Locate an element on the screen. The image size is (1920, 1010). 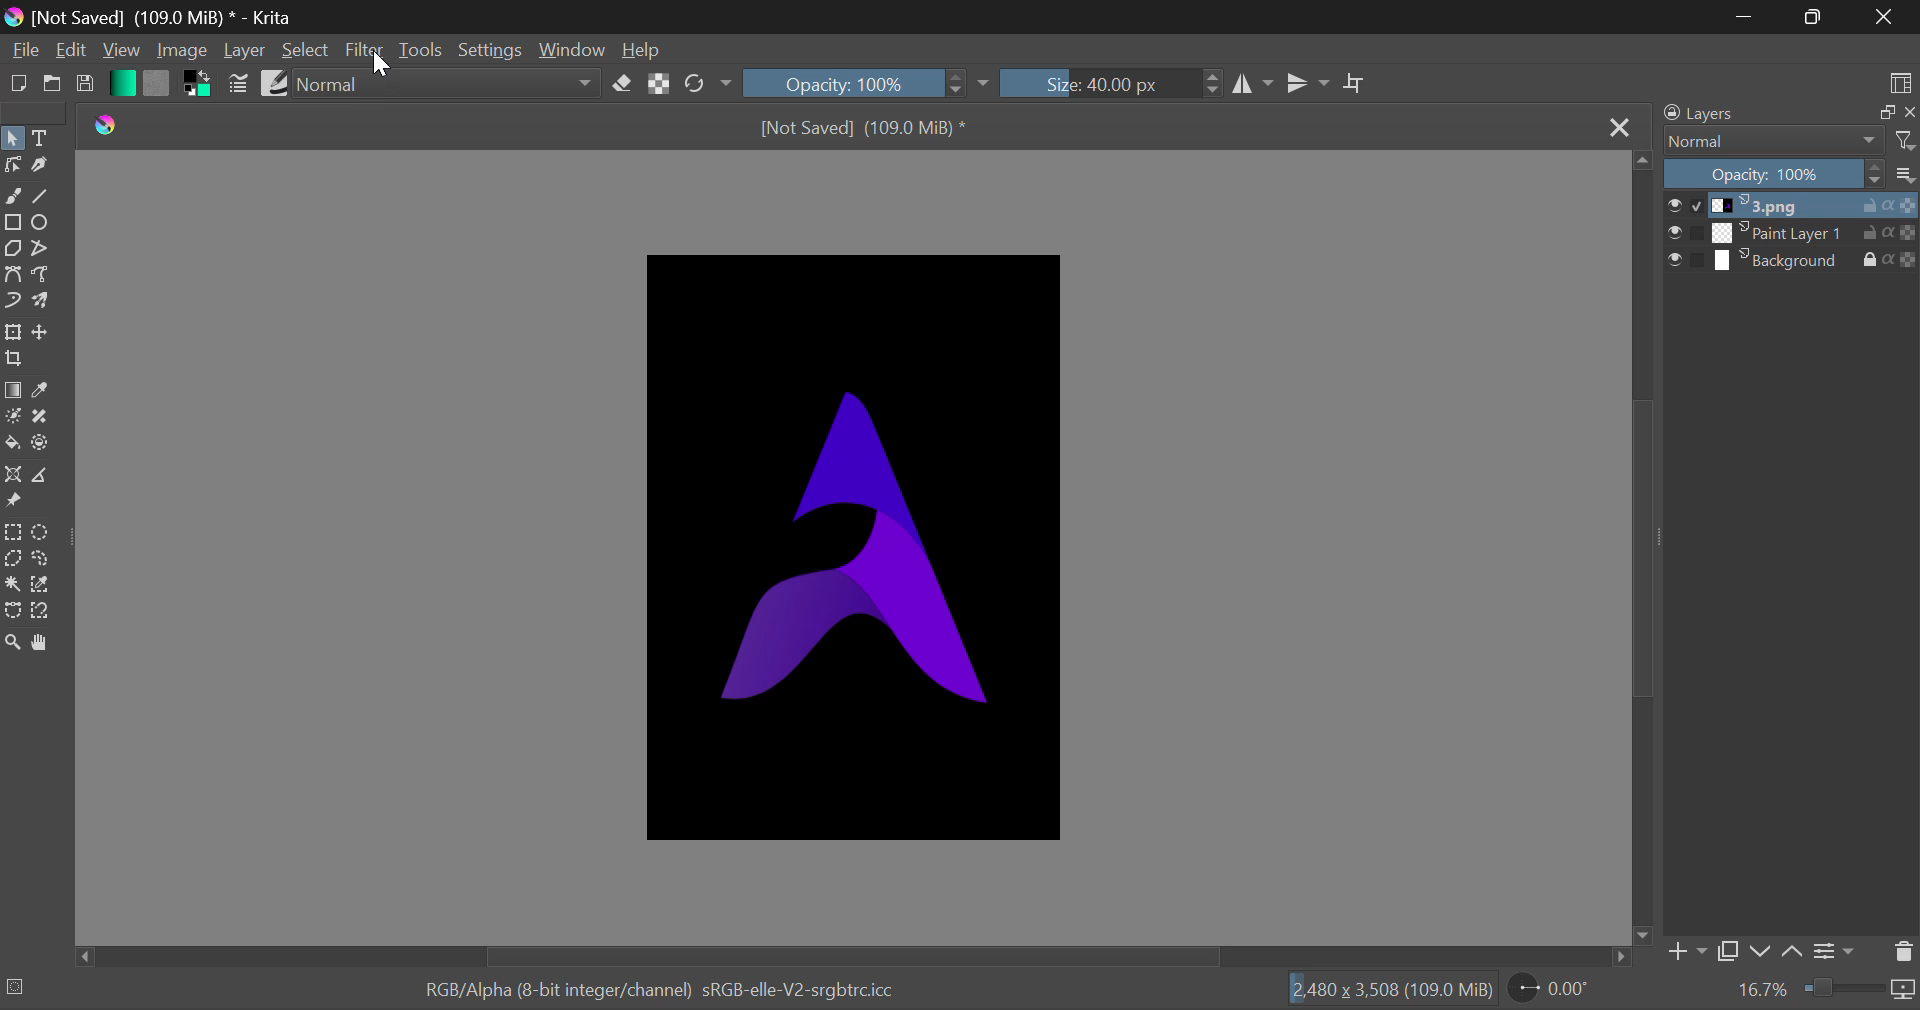
Save is located at coordinates (85, 88).